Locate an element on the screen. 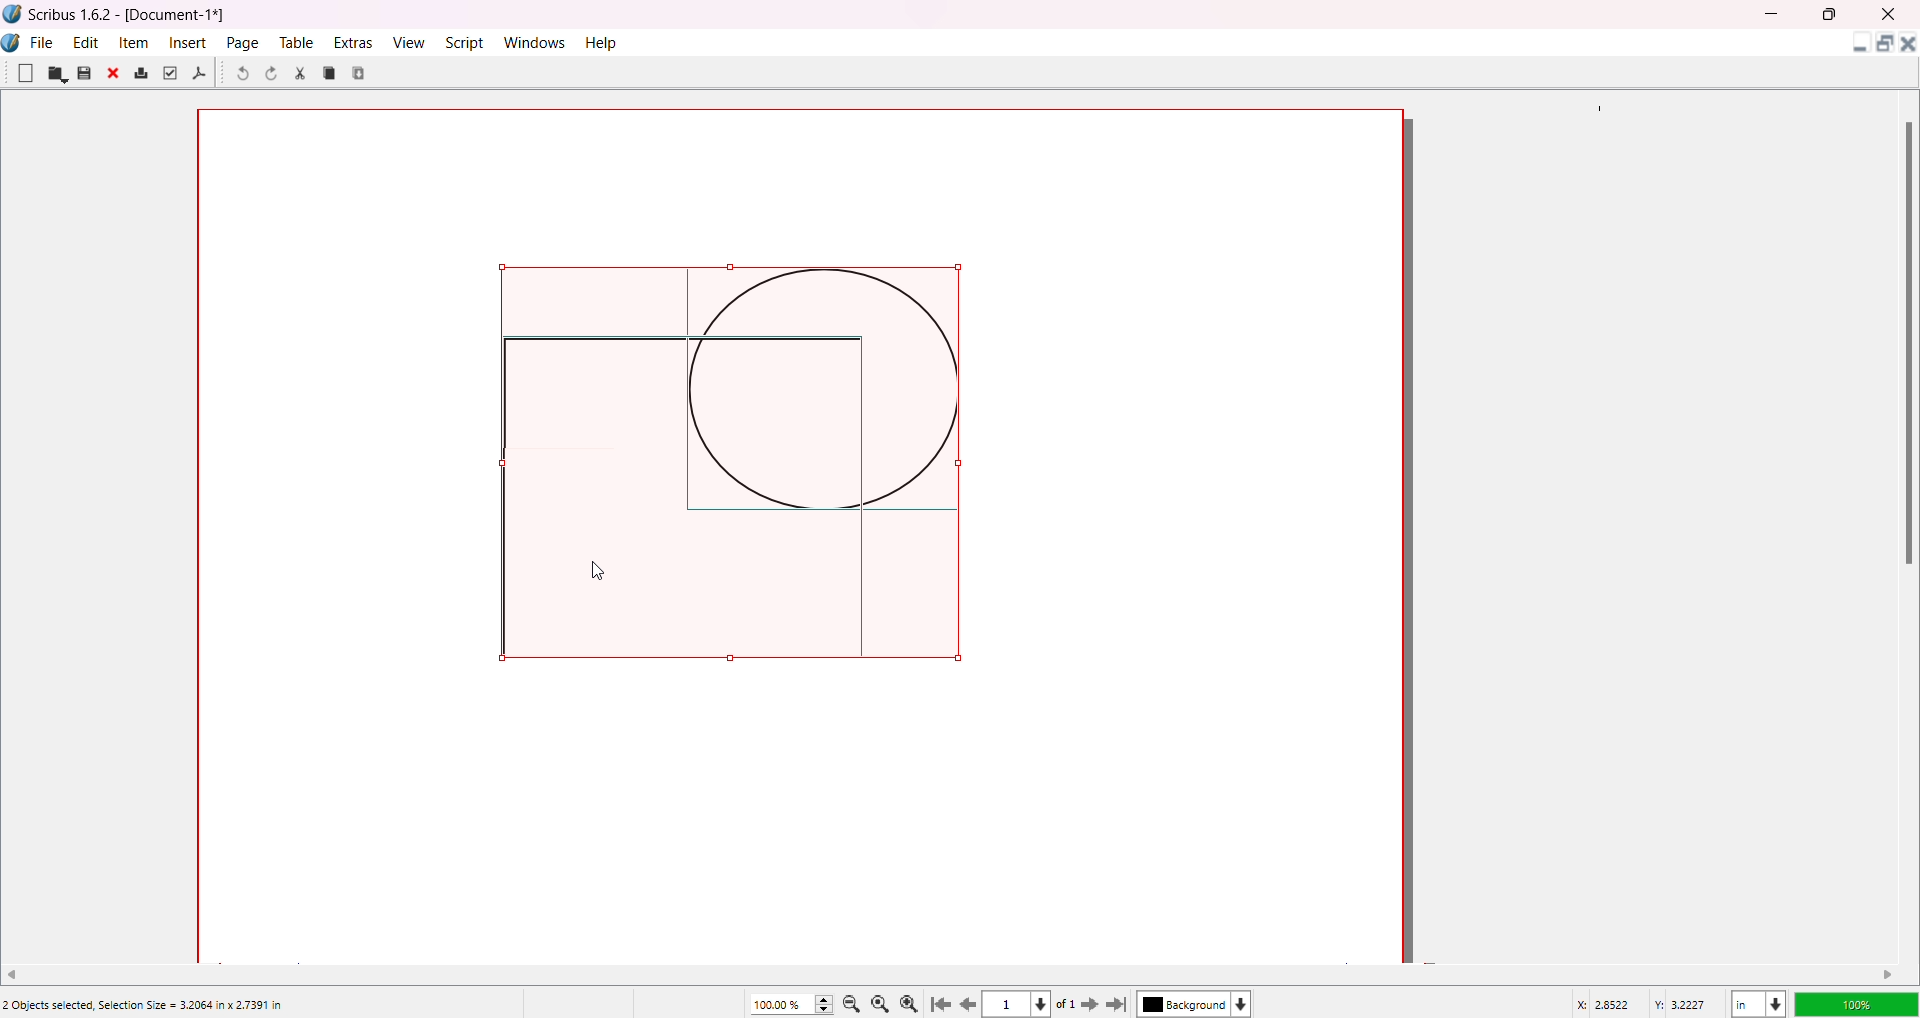 The height and width of the screenshot is (1018, 1920). Zoom to 100 is located at coordinates (884, 1002).